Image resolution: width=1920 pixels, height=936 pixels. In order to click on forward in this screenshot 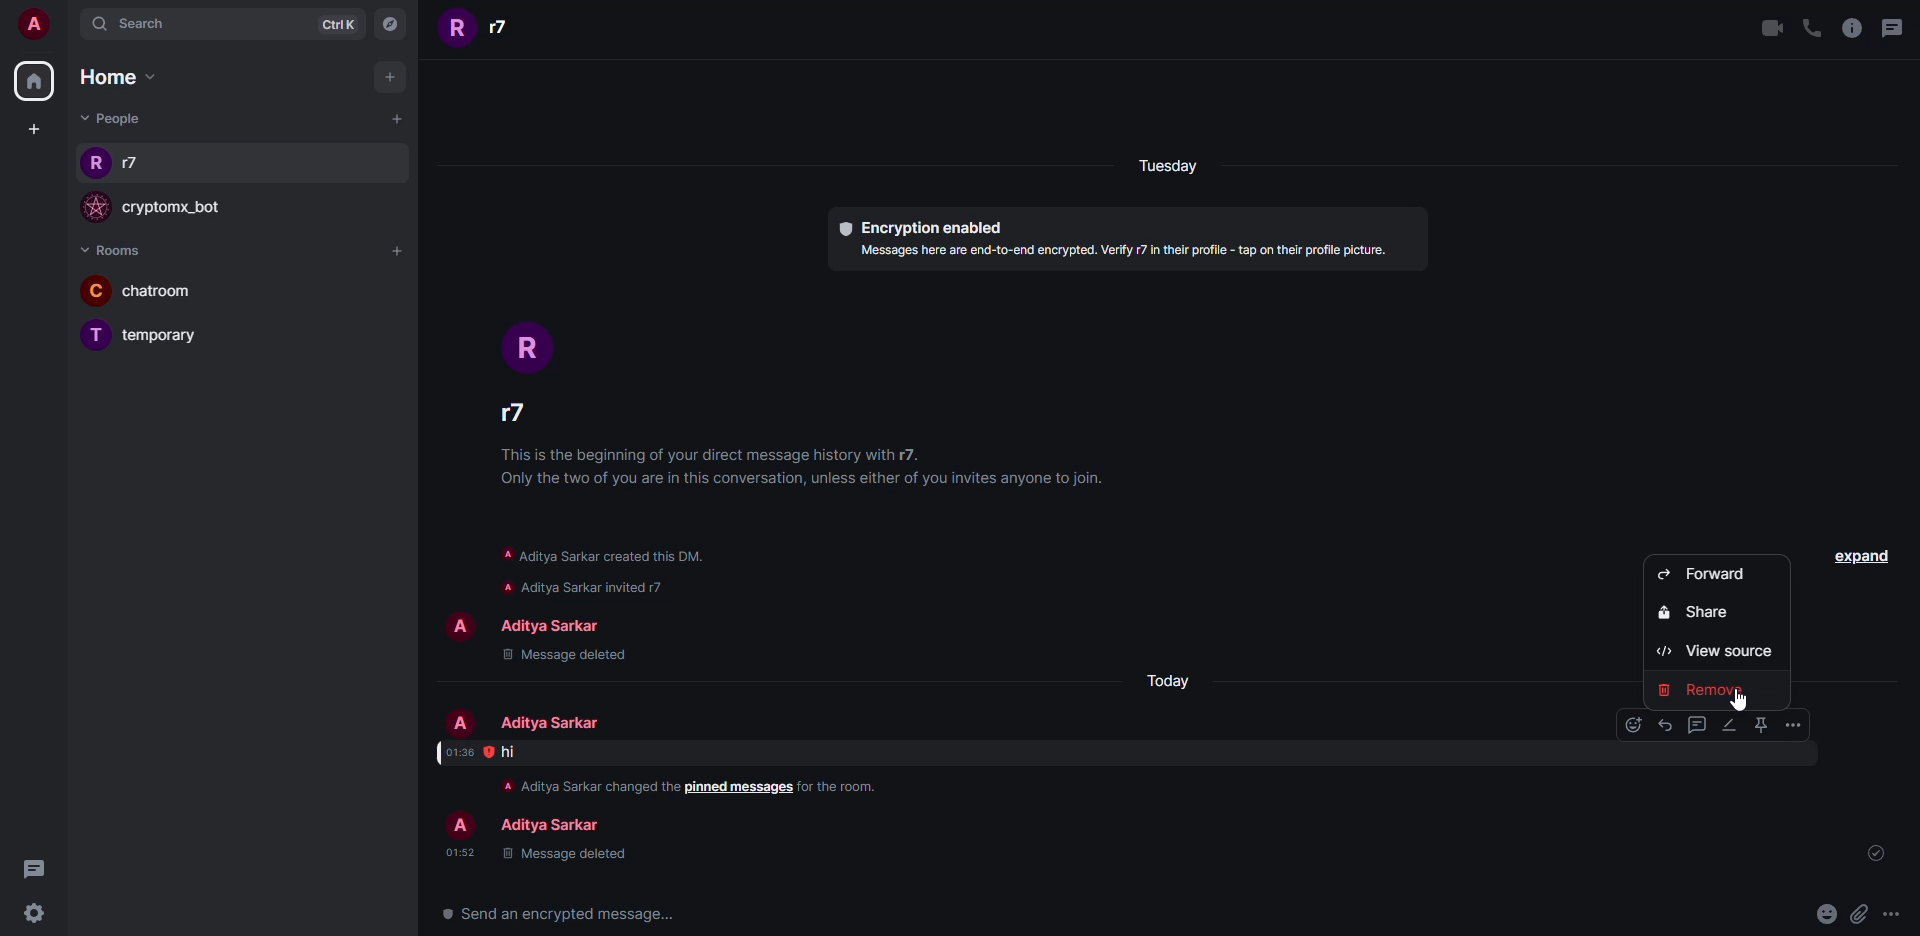, I will do `click(1704, 573)`.